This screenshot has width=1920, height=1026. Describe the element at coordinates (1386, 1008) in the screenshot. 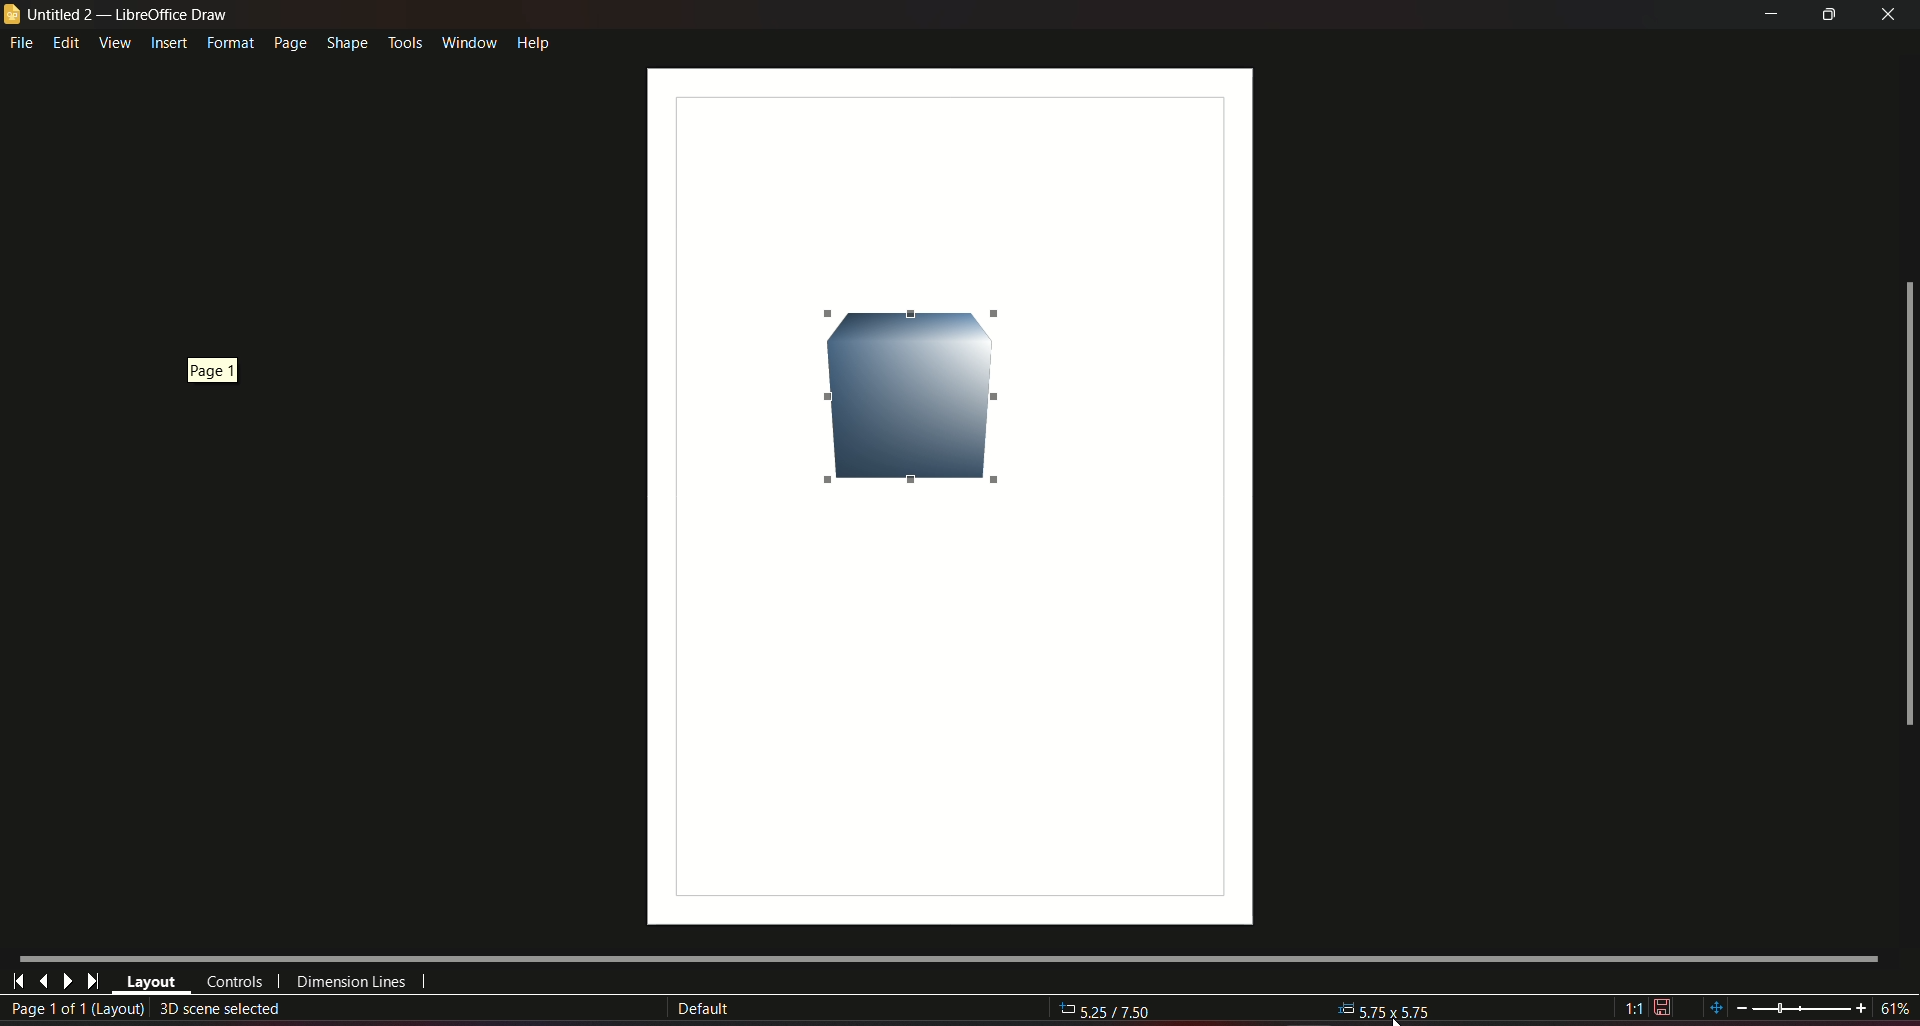

I see `5.75x5.75` at that location.